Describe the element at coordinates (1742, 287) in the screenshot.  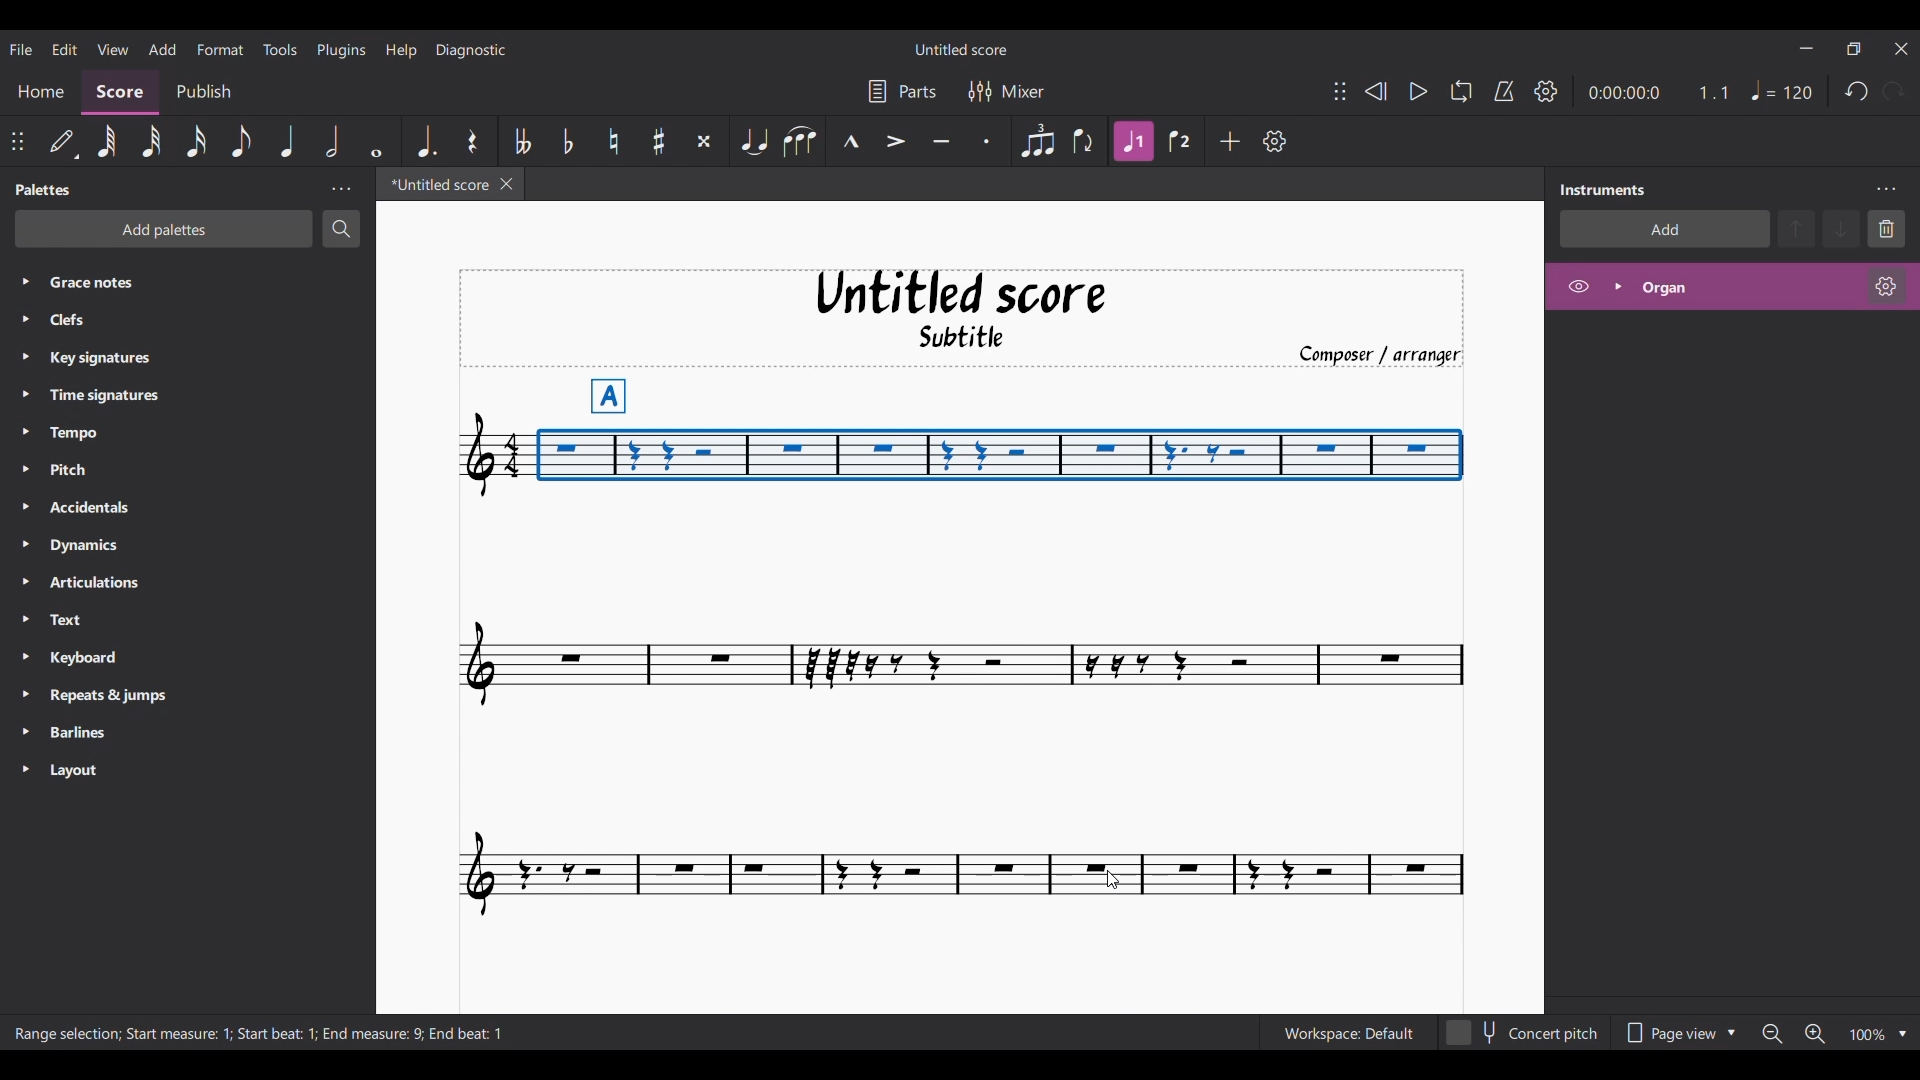
I see `Current instrument` at that location.